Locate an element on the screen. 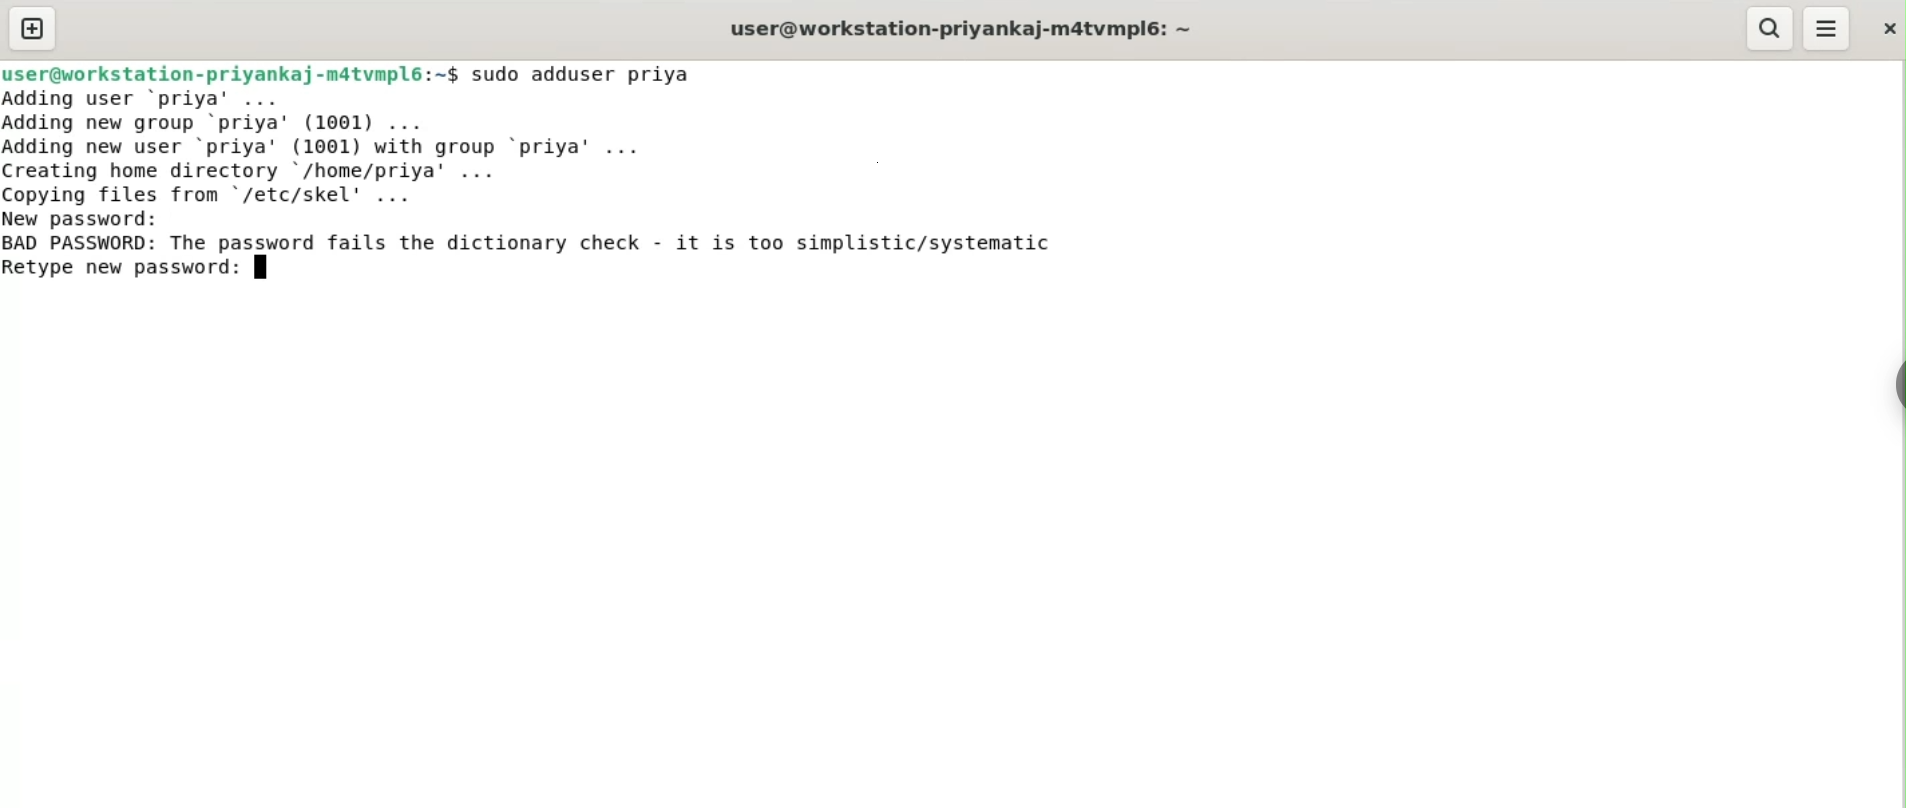  sudo adduser priya is located at coordinates (595, 74).